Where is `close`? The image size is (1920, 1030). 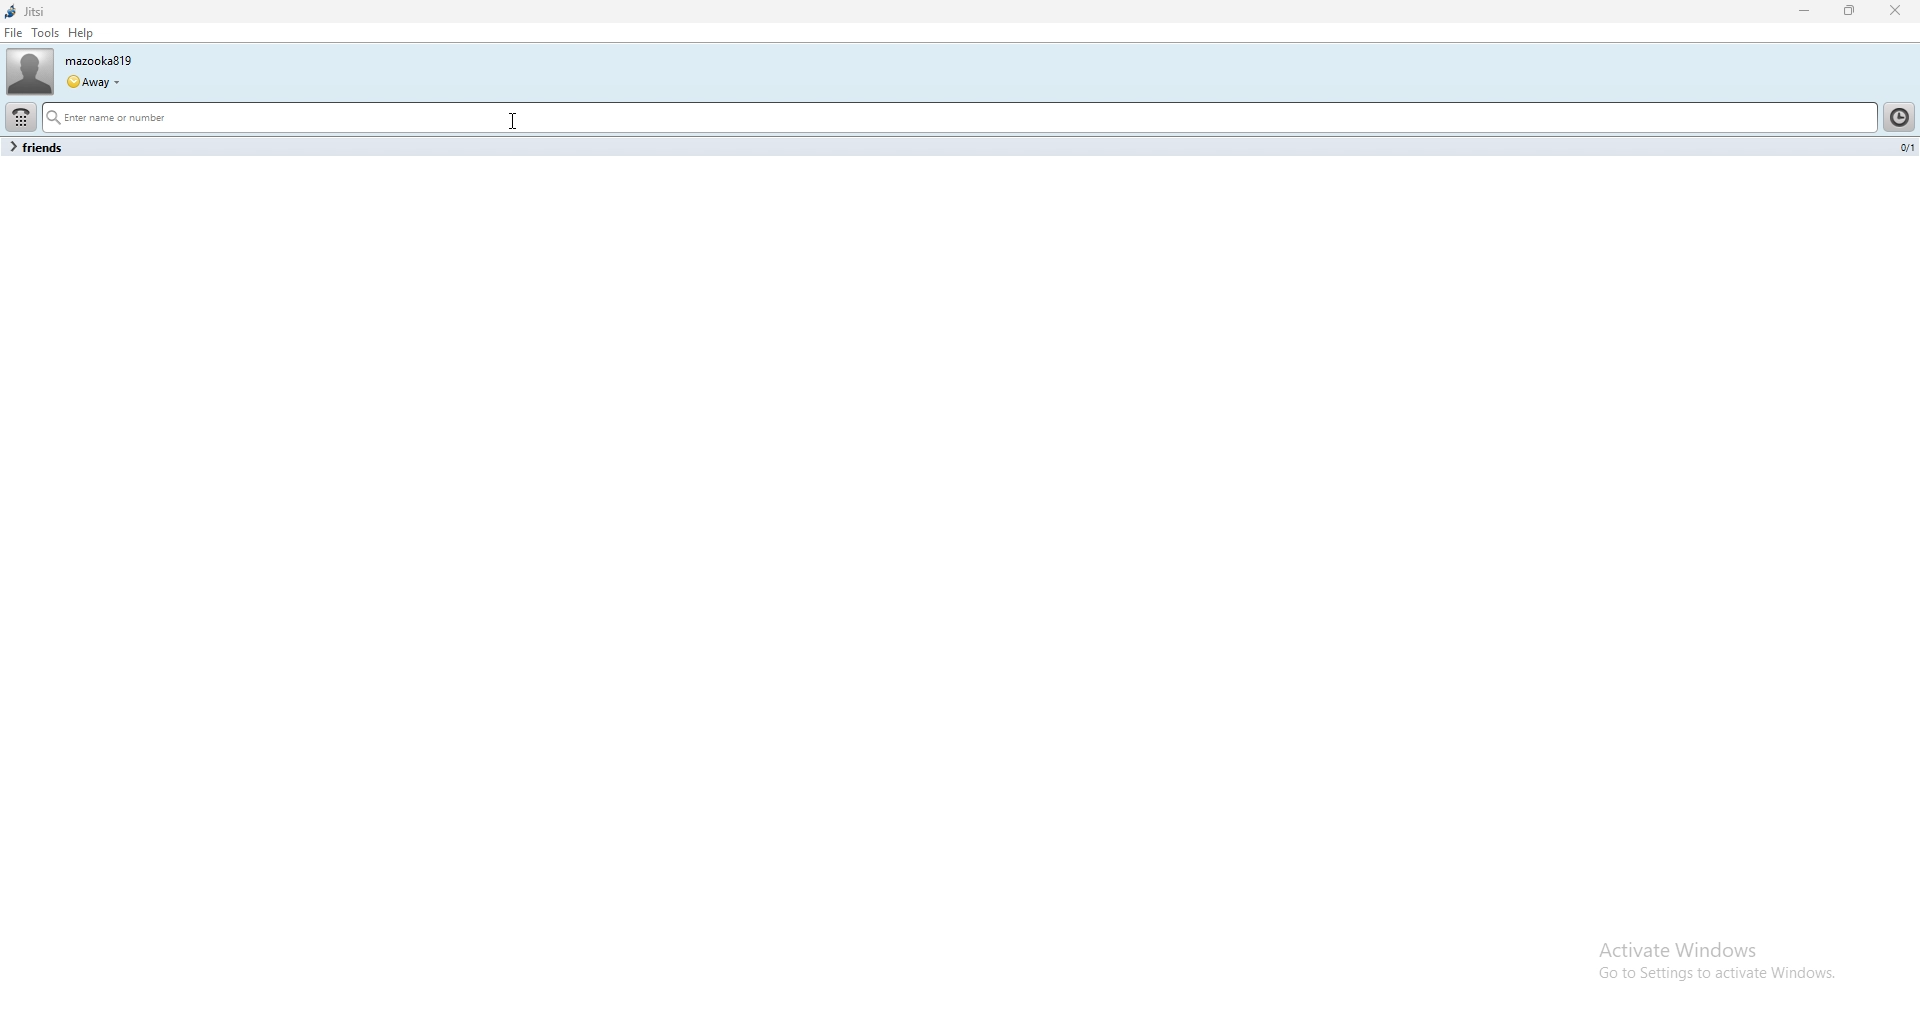
close is located at coordinates (1898, 10).